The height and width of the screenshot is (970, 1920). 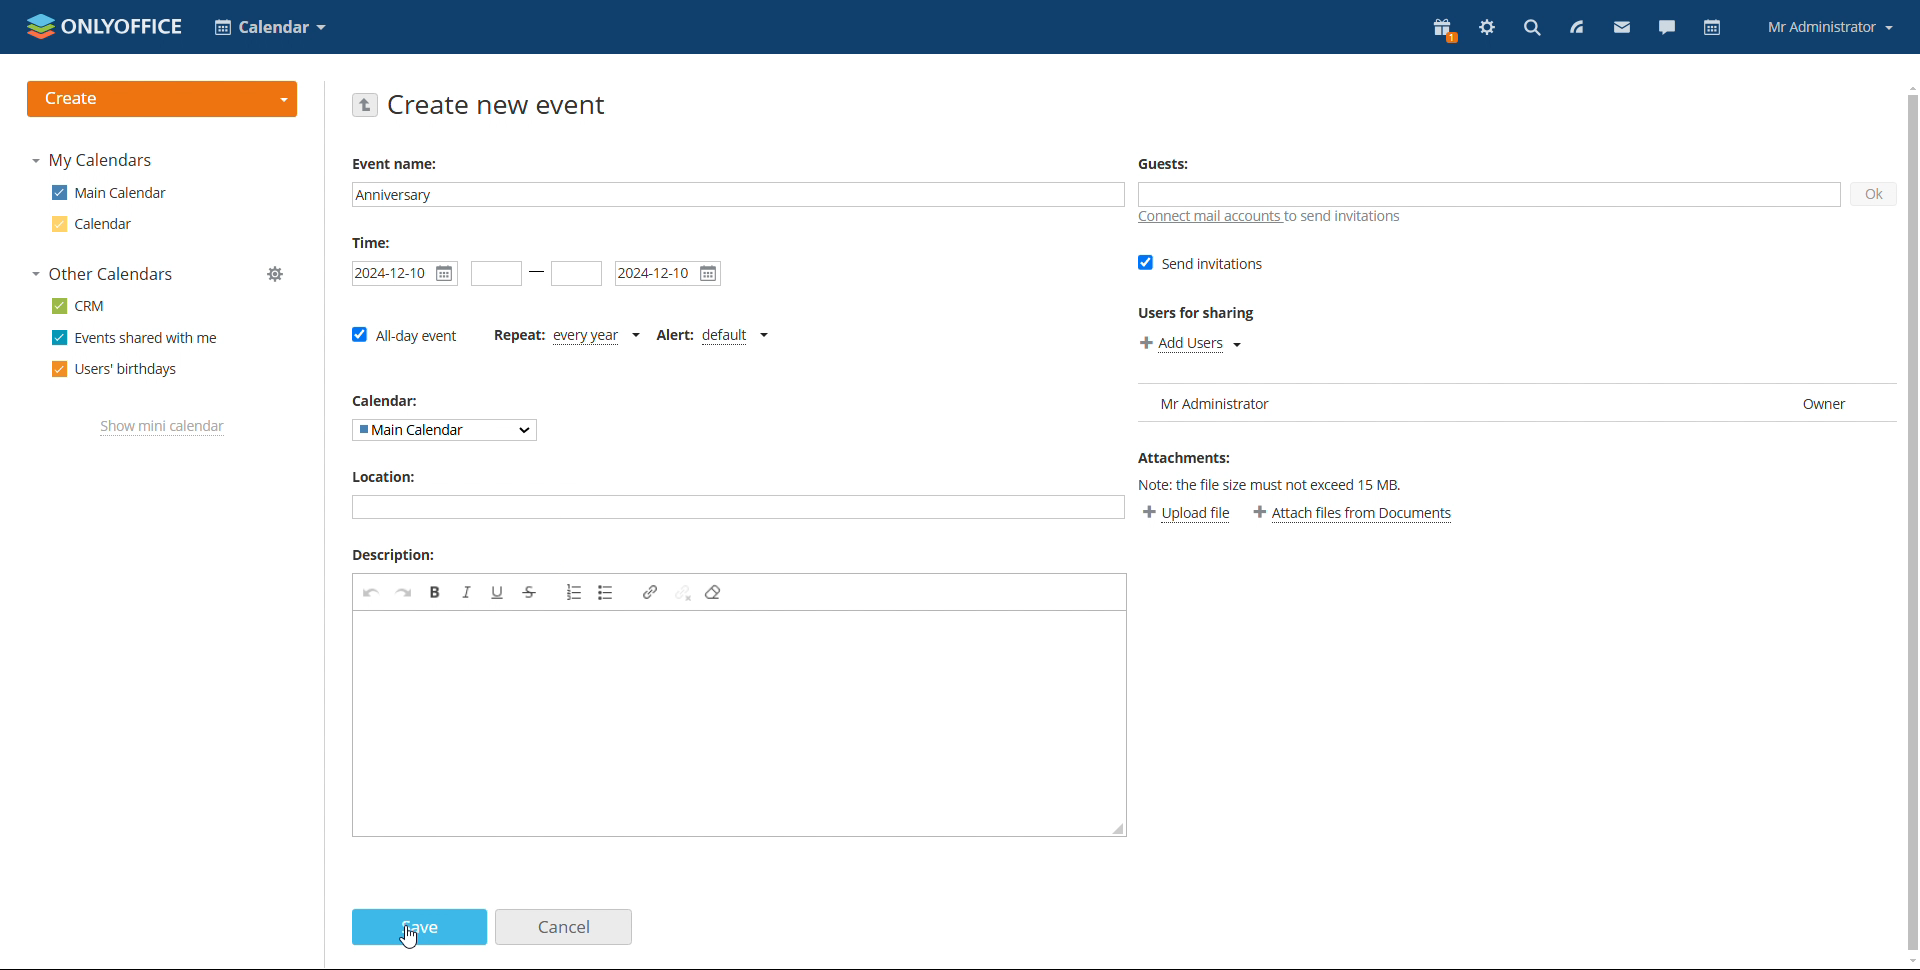 I want to click on insert/remove bulleted list, so click(x=608, y=591).